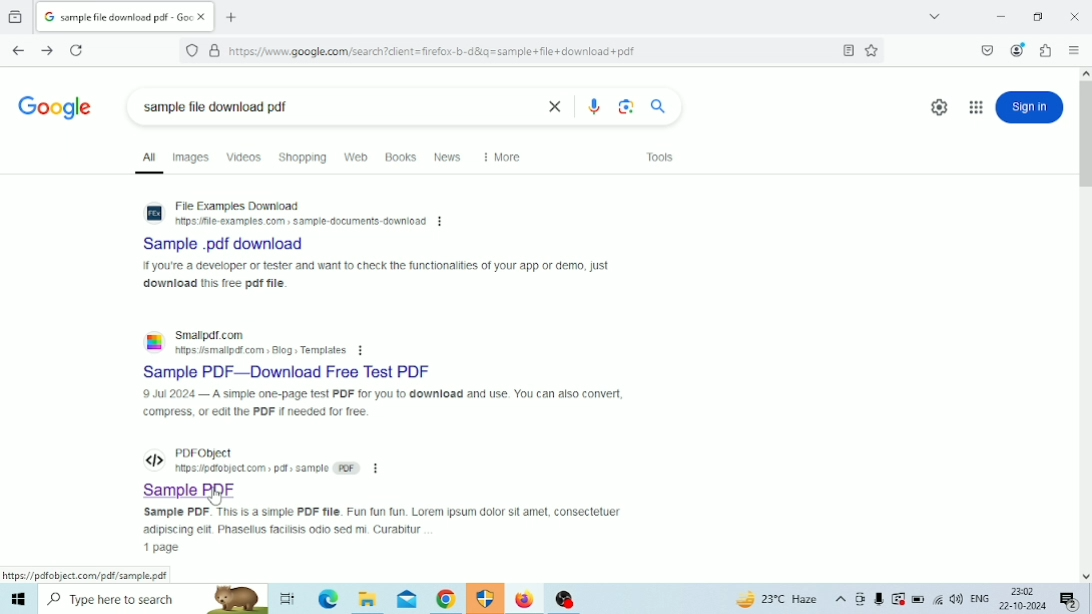  What do you see at coordinates (934, 16) in the screenshot?
I see `List all tabs` at bounding box center [934, 16].